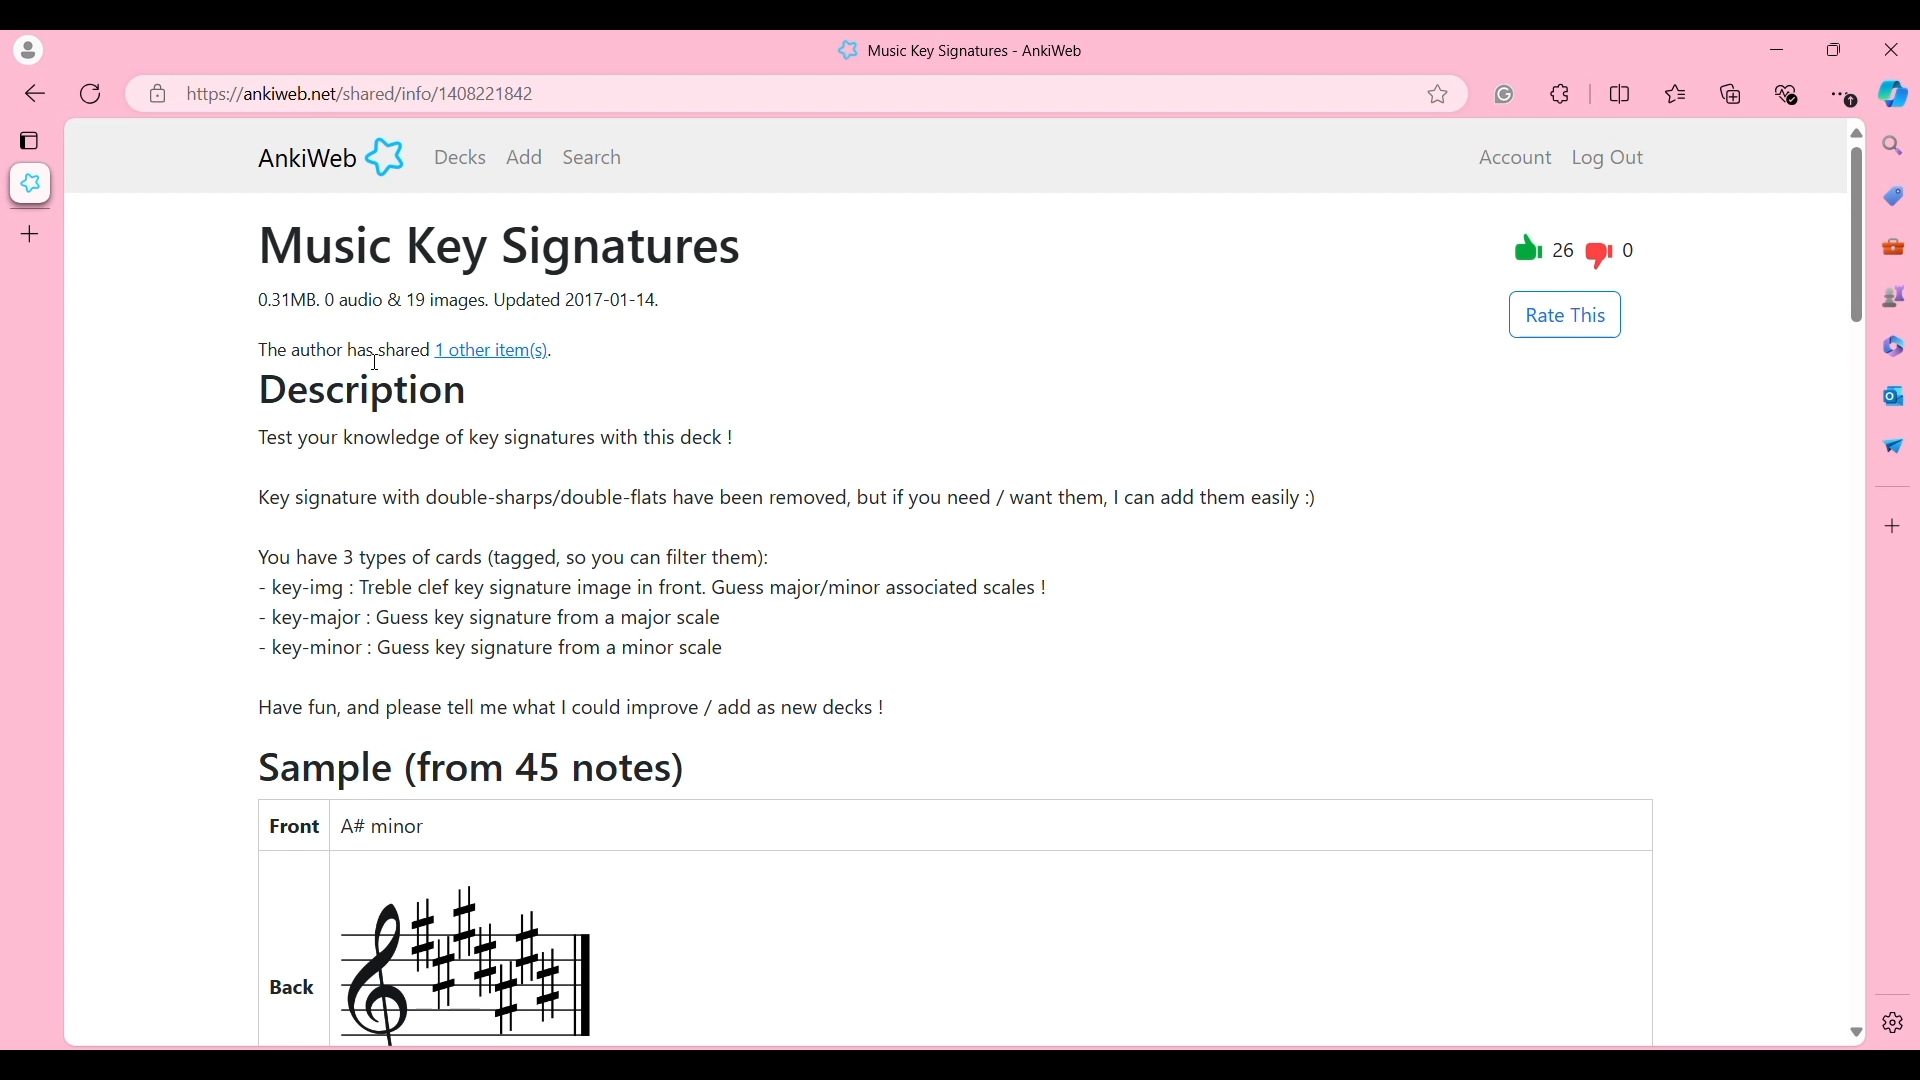  What do you see at coordinates (1893, 1023) in the screenshot?
I see `Settings` at bounding box center [1893, 1023].